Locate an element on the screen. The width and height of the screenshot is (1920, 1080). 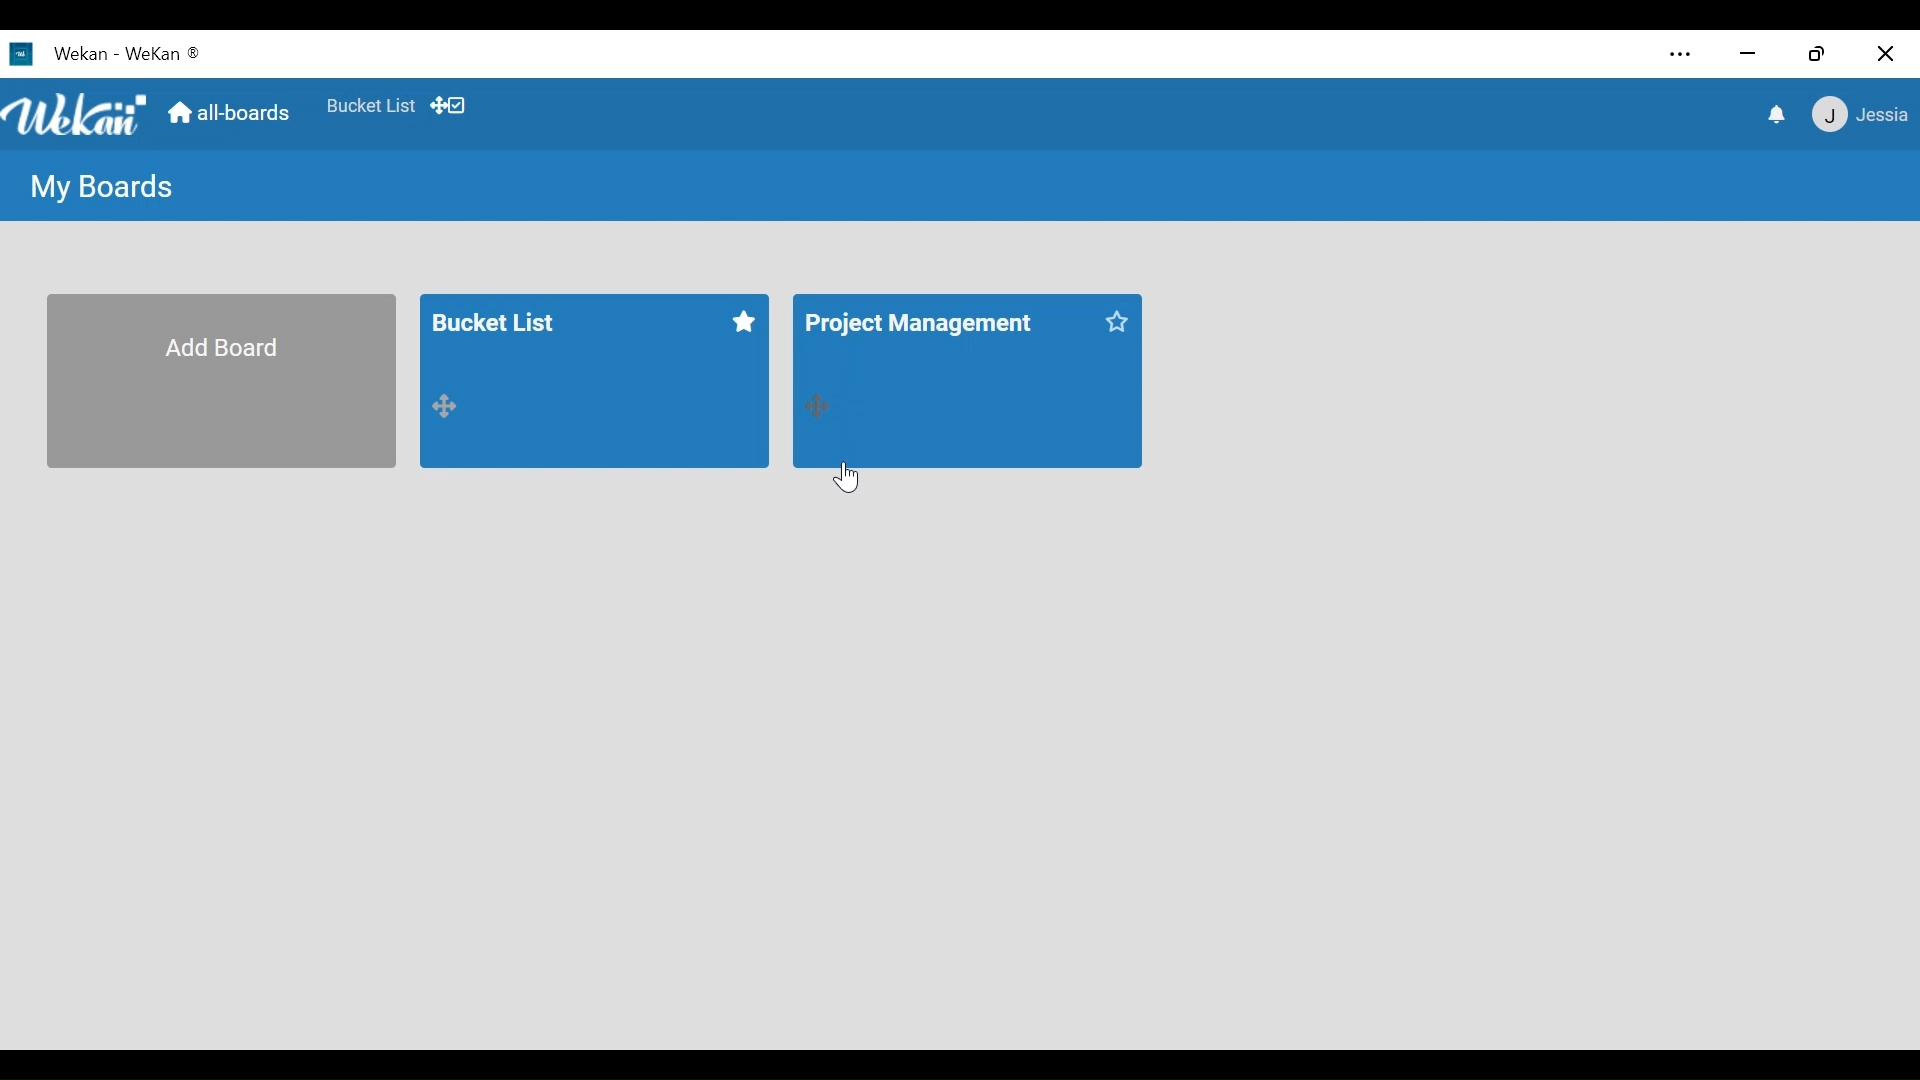
notifications is located at coordinates (1775, 115).